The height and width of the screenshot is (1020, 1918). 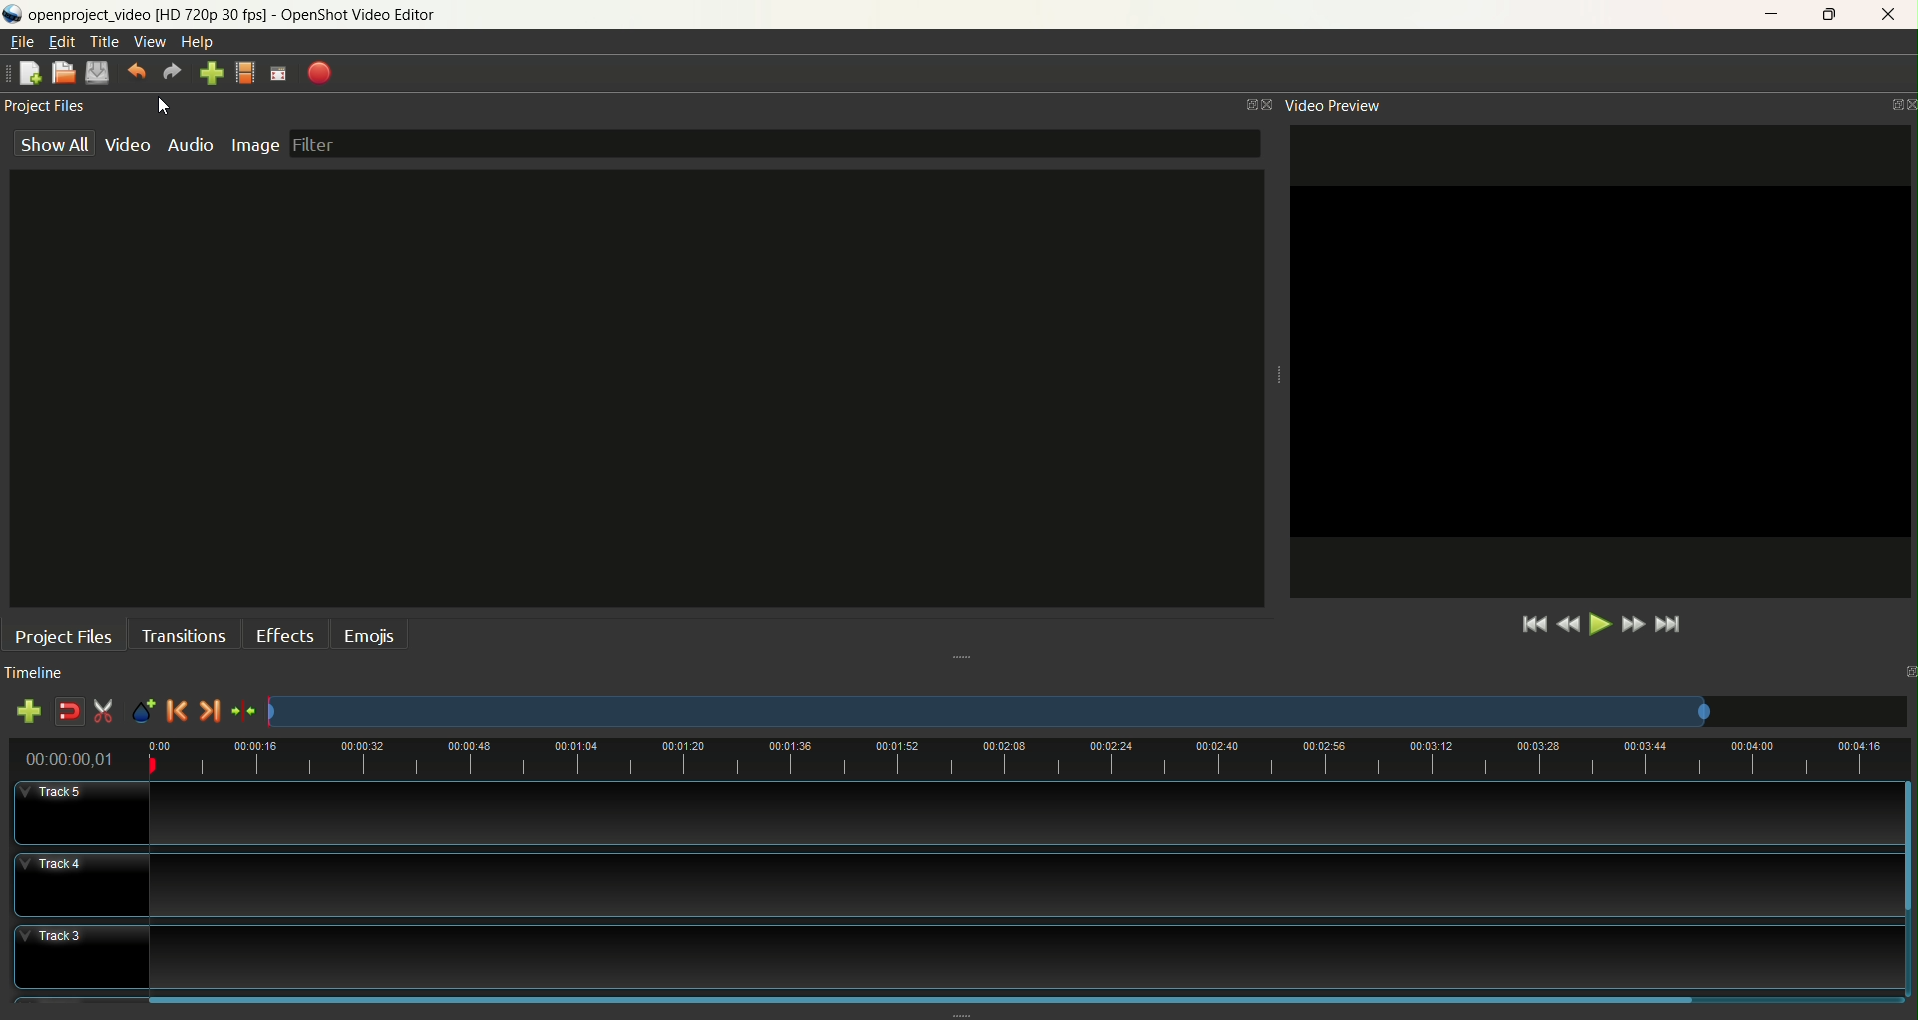 What do you see at coordinates (67, 711) in the screenshot?
I see `disable snapping` at bounding box center [67, 711].